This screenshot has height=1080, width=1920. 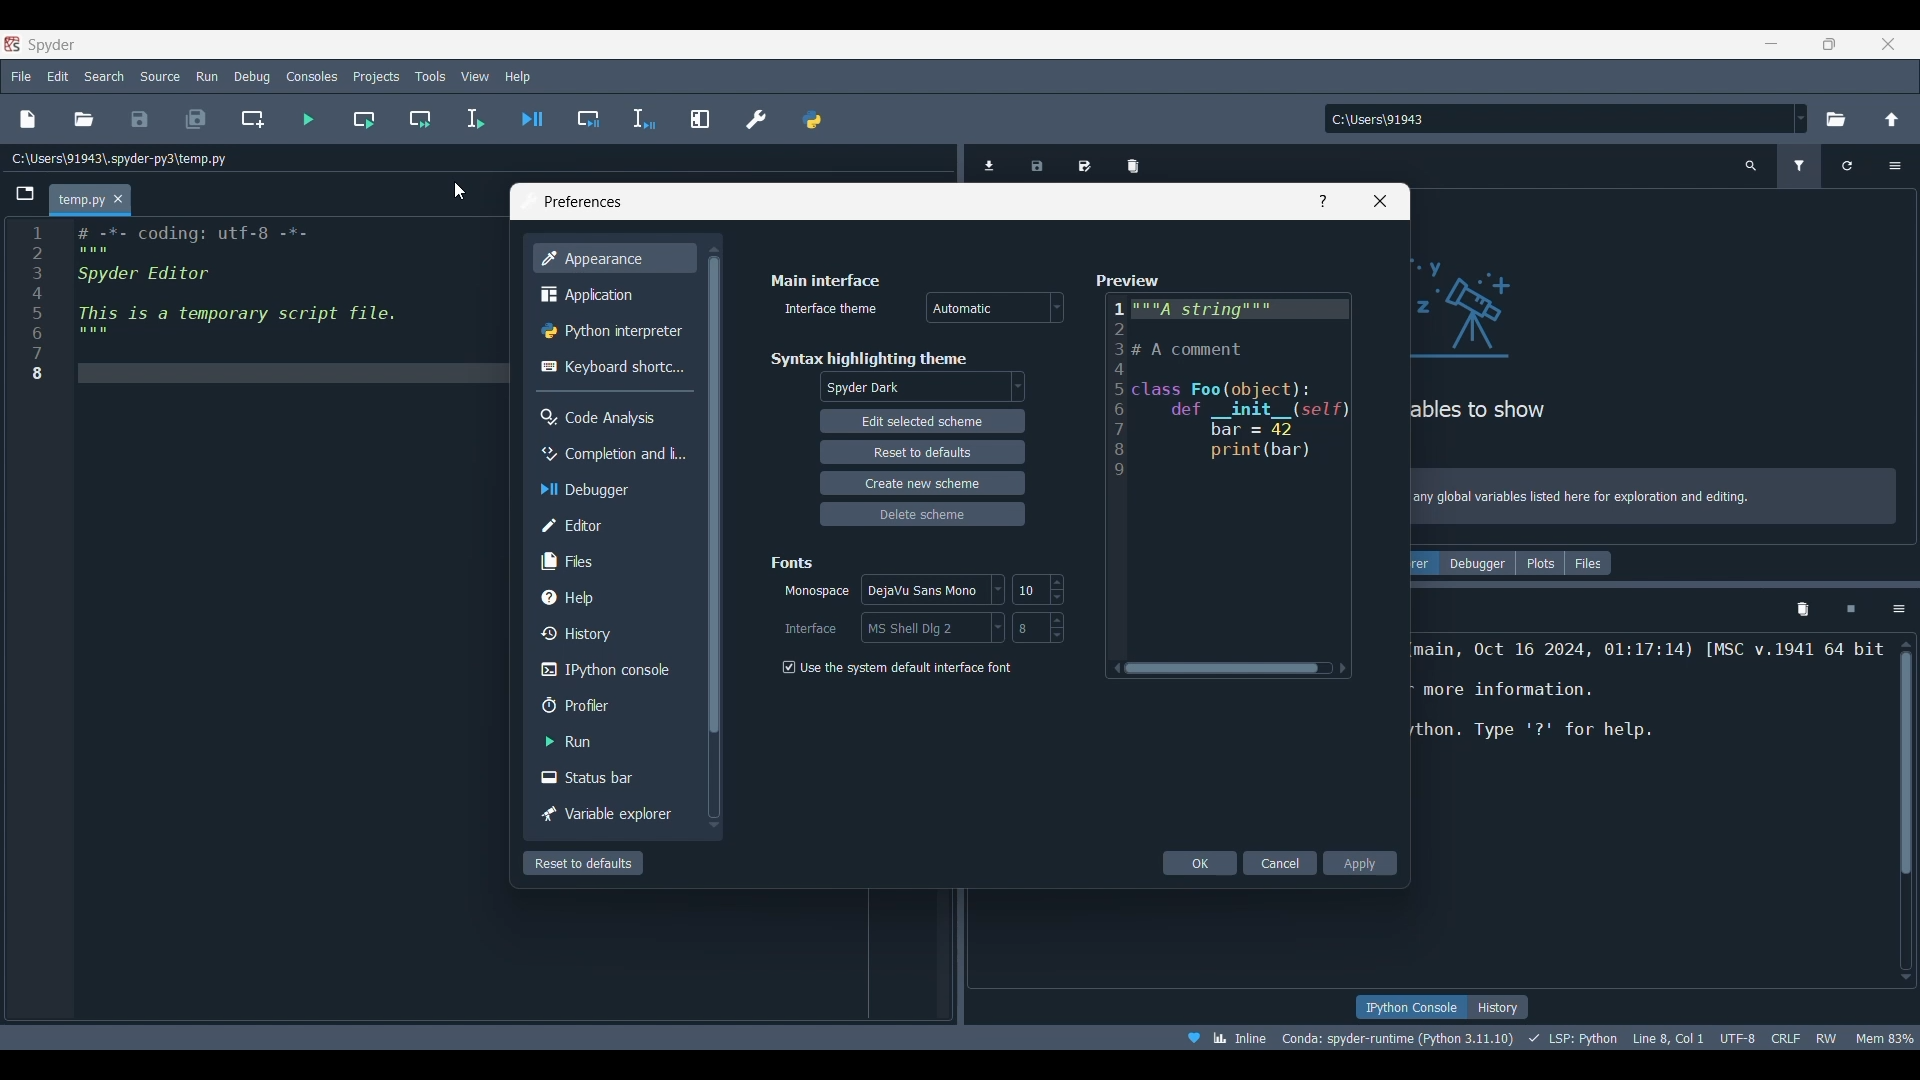 What do you see at coordinates (1037, 167) in the screenshot?
I see `Save data` at bounding box center [1037, 167].